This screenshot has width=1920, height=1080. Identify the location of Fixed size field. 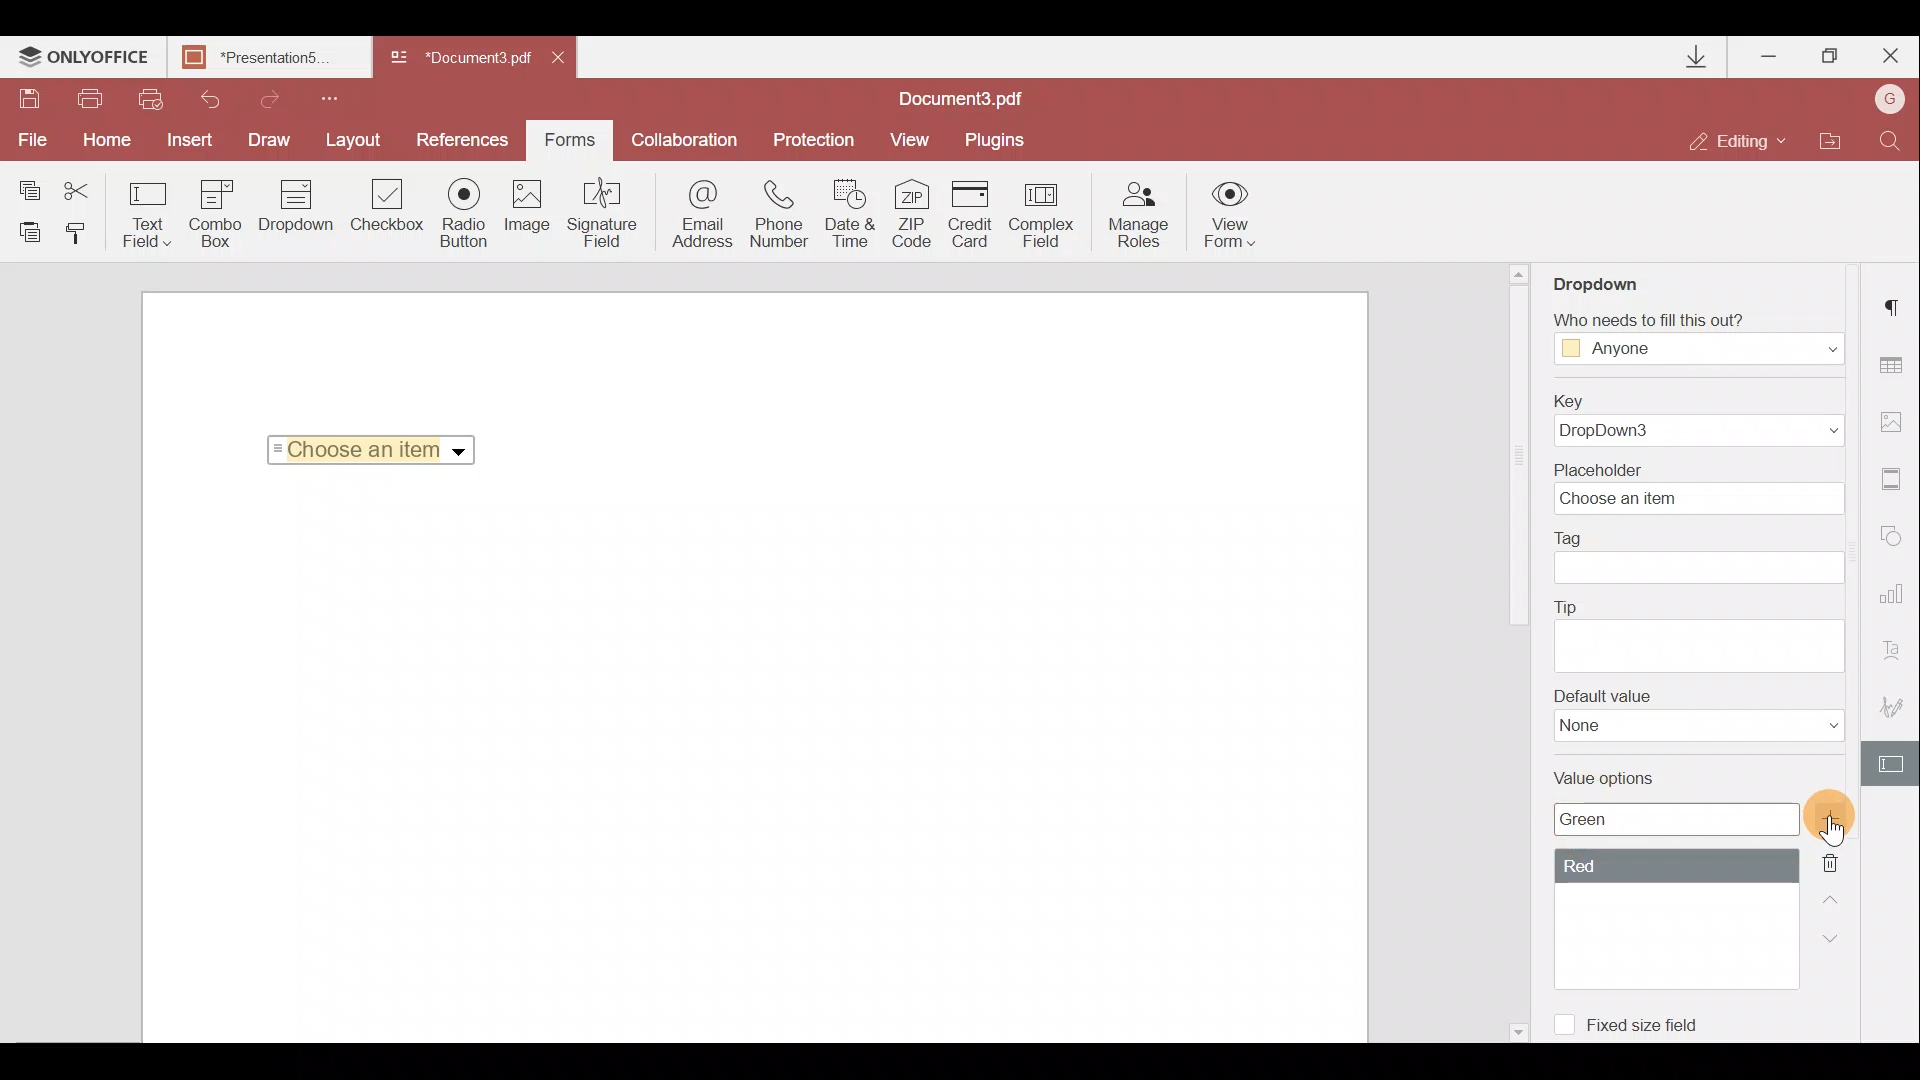
(1655, 1028).